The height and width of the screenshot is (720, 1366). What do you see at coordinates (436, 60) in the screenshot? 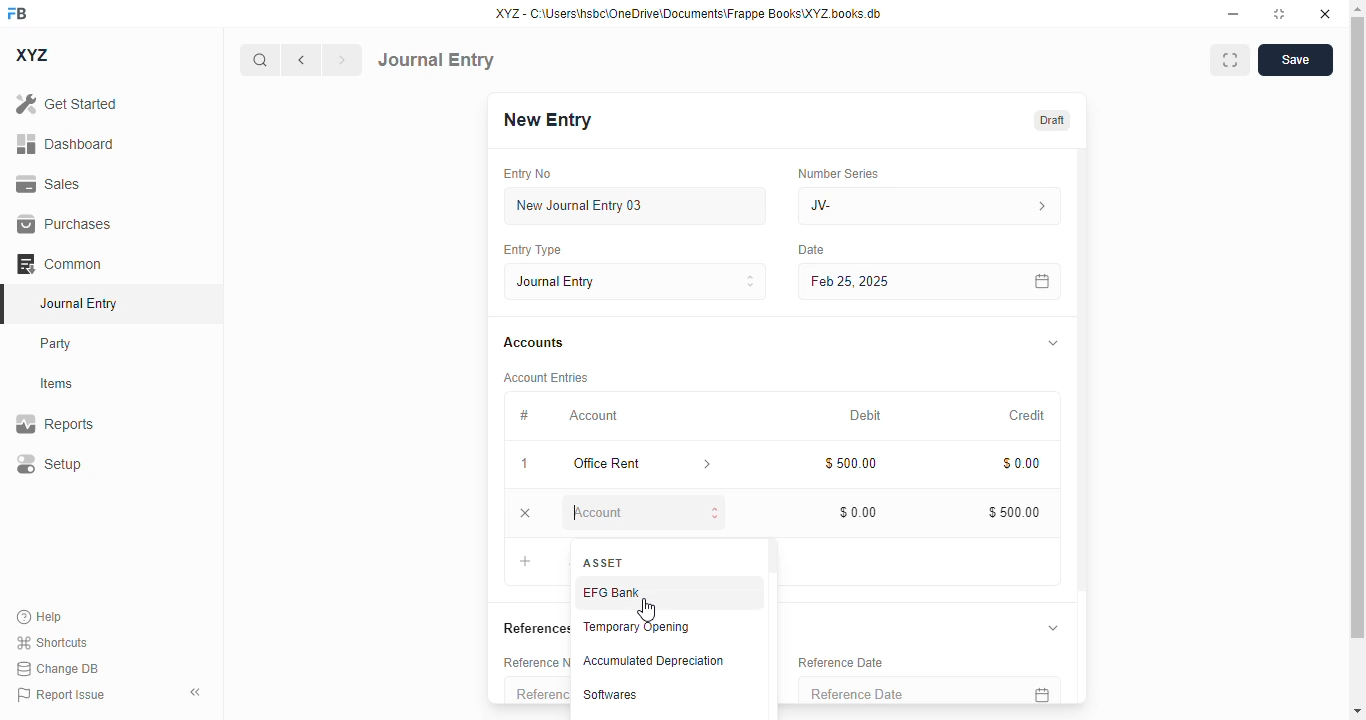
I see `journal entry` at bounding box center [436, 60].